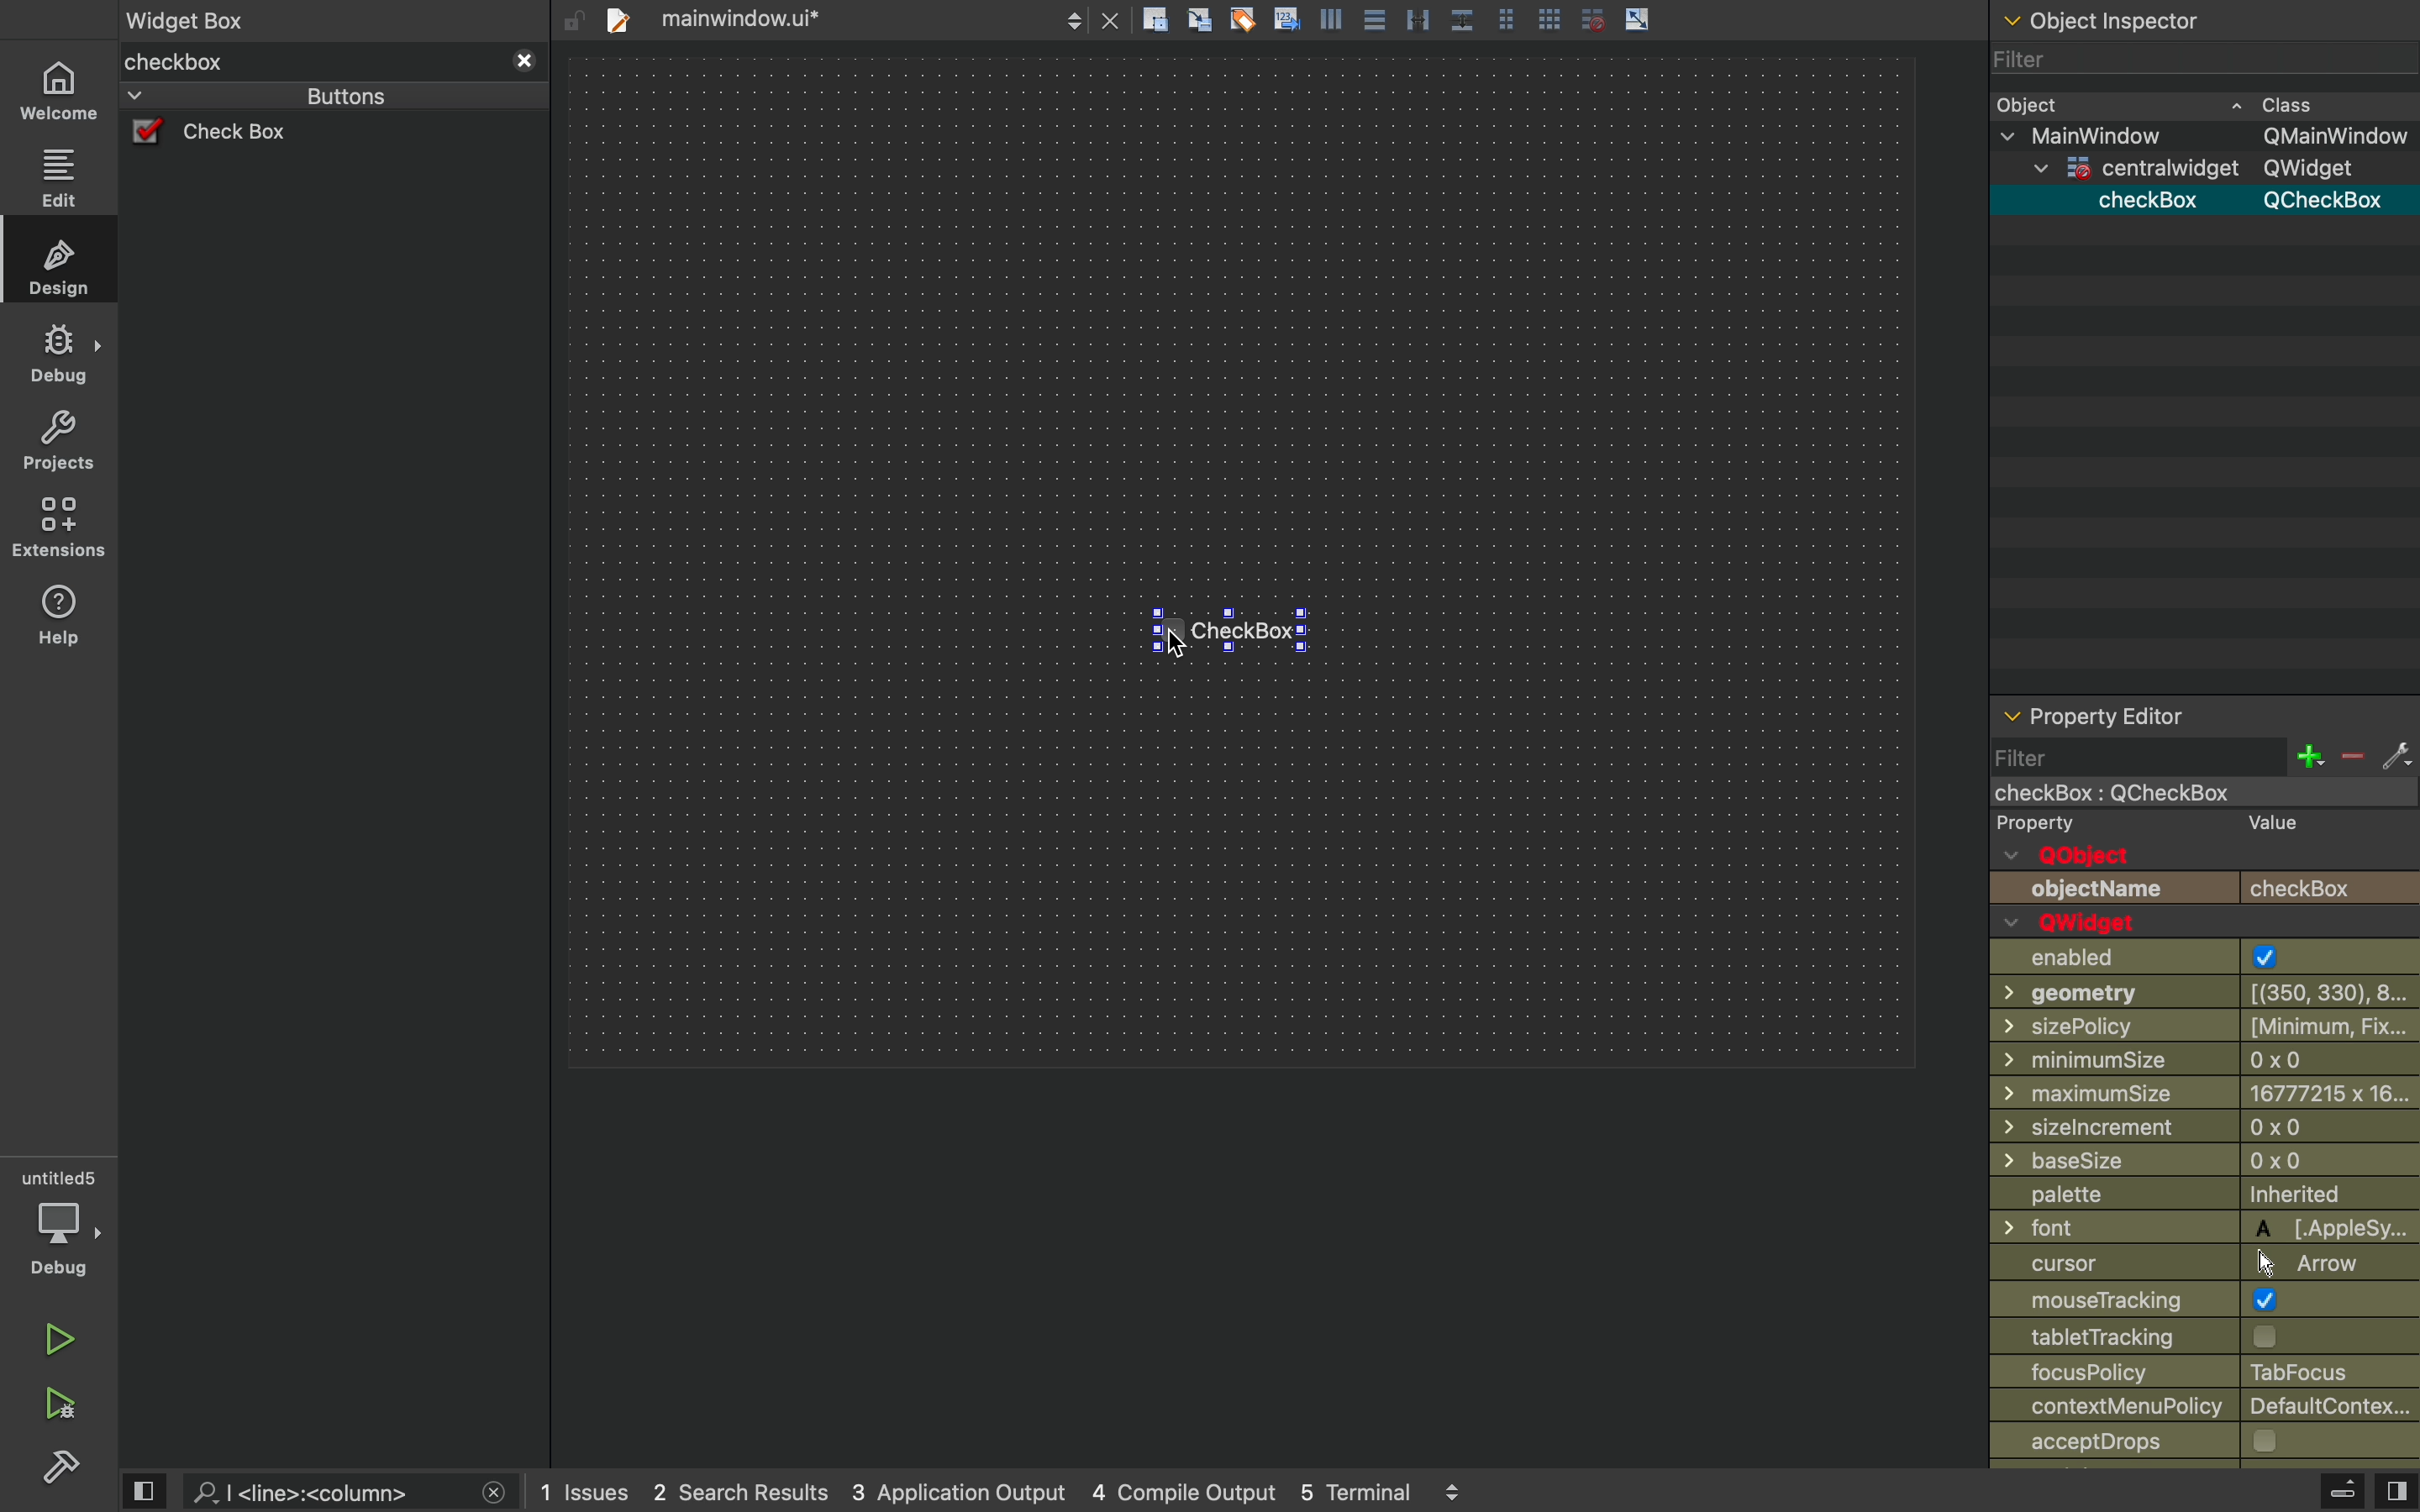 The width and height of the screenshot is (2420, 1512). Describe the element at coordinates (194, 17) in the screenshot. I see `Widget Box` at that location.